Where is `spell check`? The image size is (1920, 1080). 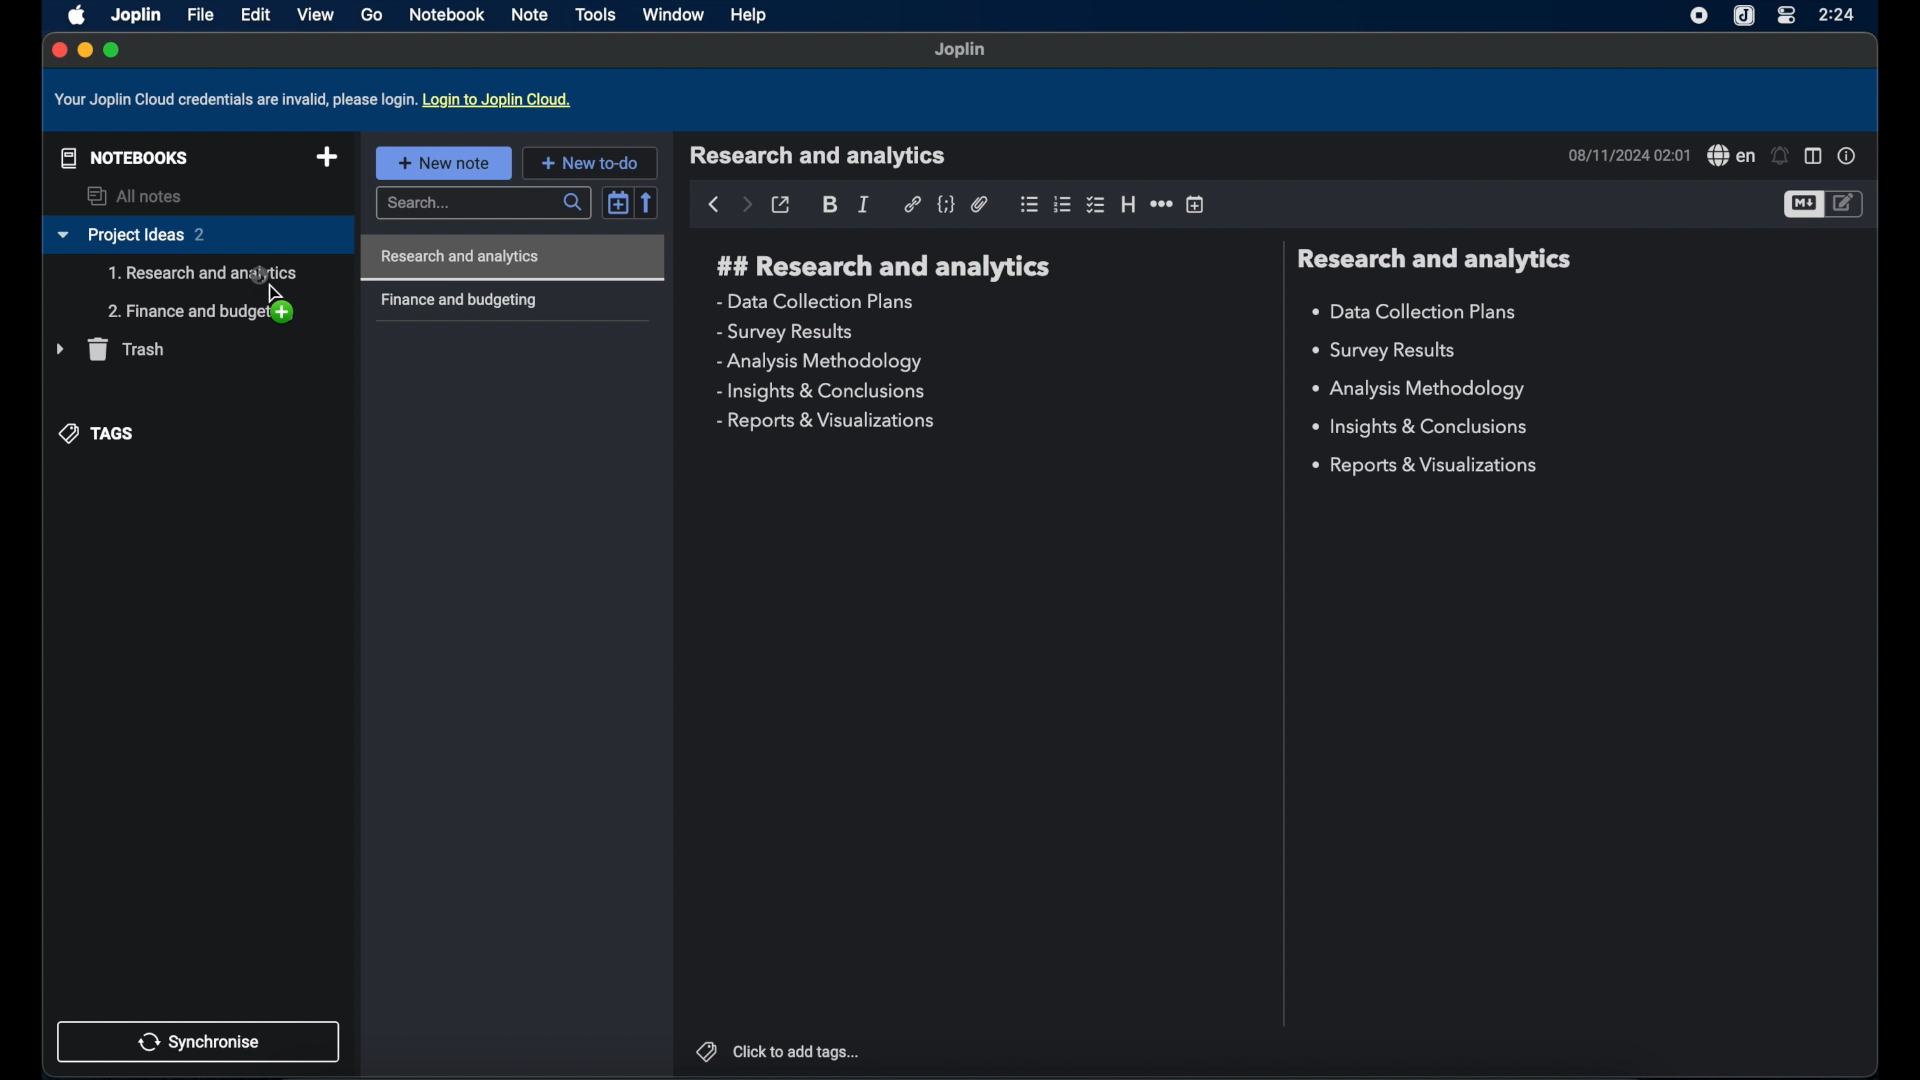
spell check is located at coordinates (1730, 156).